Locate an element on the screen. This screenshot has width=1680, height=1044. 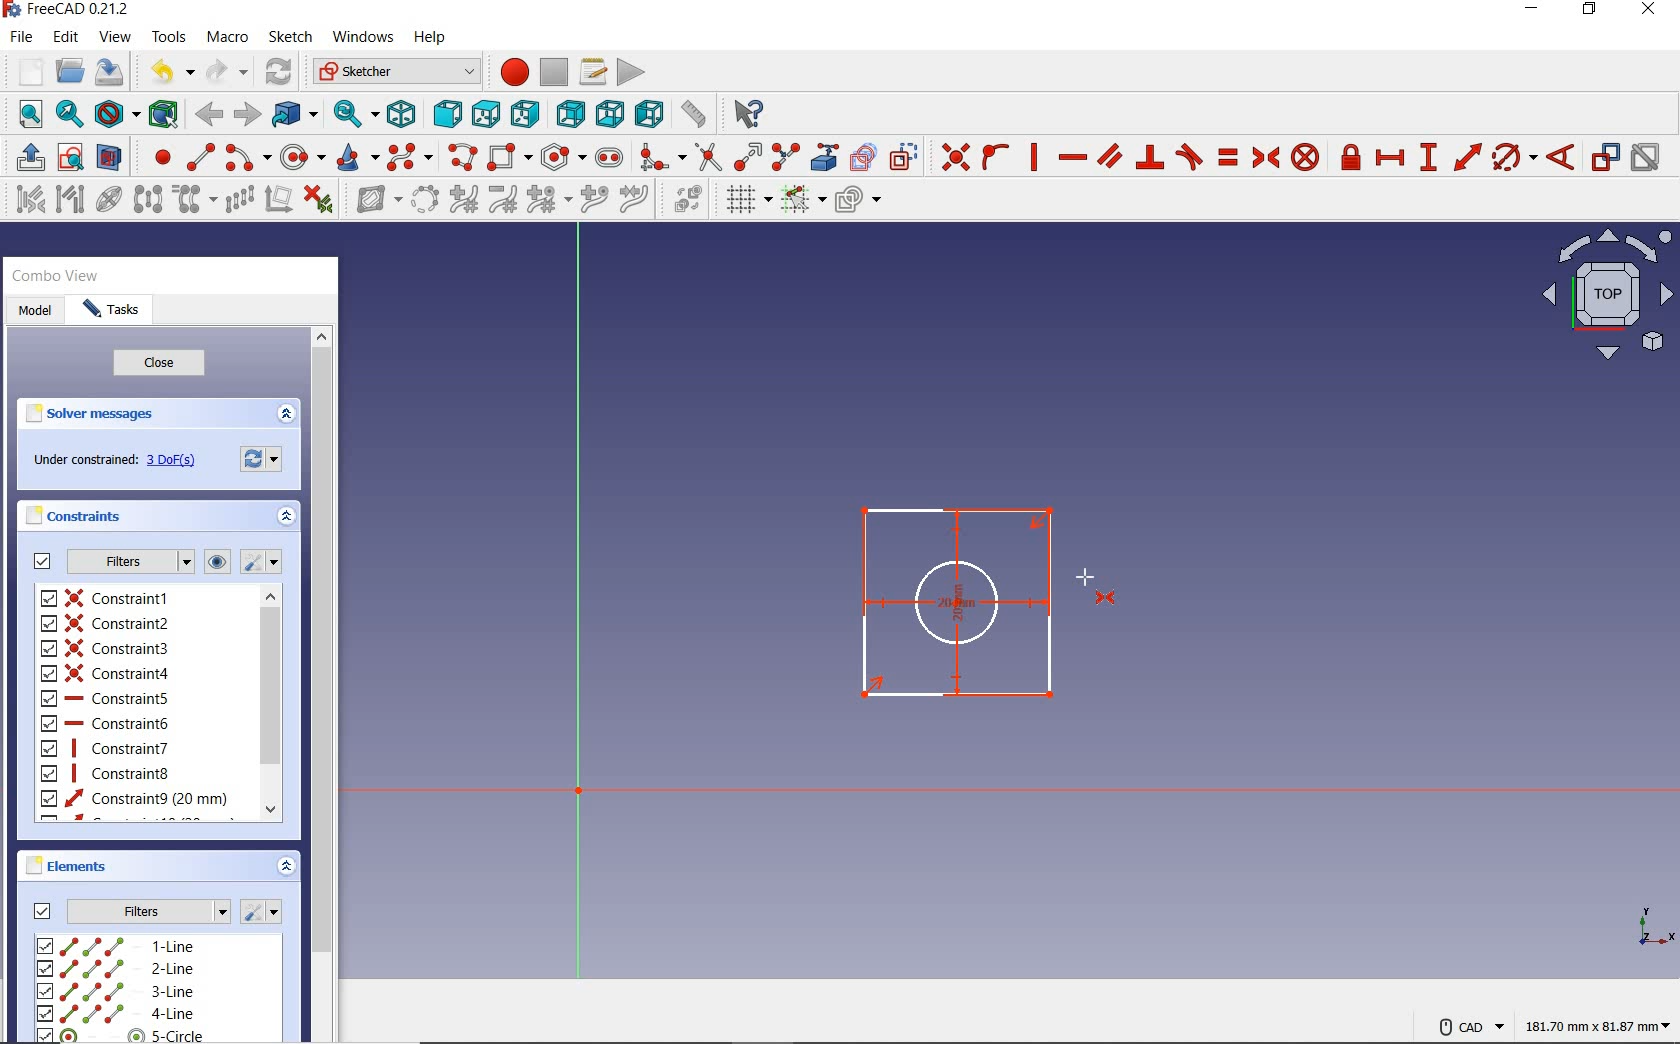
Filters is located at coordinates (150, 910).